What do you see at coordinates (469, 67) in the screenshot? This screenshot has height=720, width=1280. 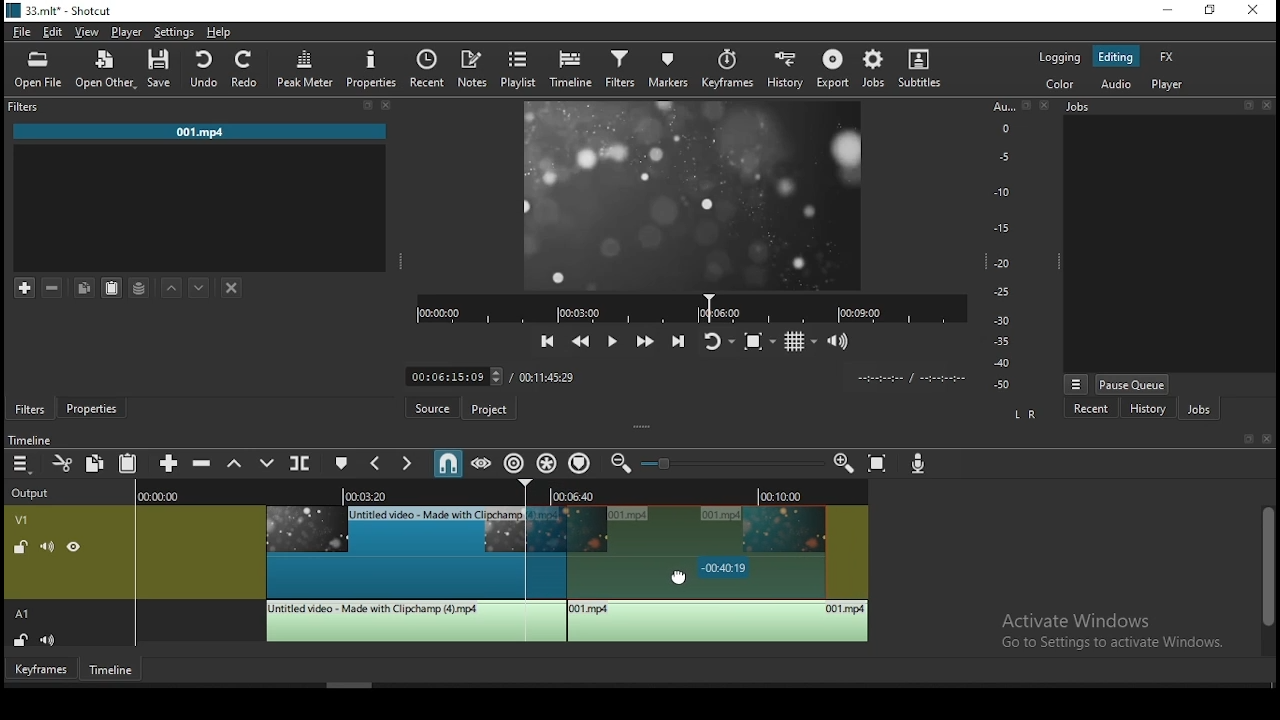 I see `notes` at bounding box center [469, 67].